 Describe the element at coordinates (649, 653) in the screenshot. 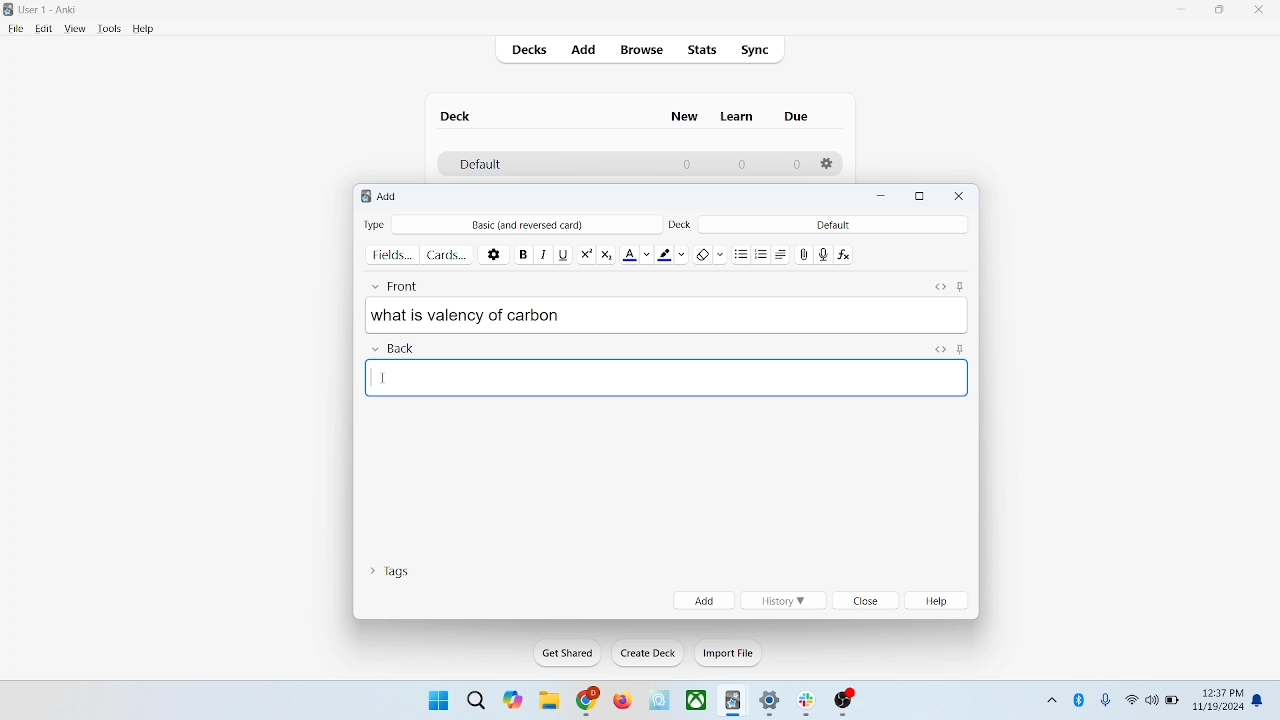

I see `create deck` at that location.